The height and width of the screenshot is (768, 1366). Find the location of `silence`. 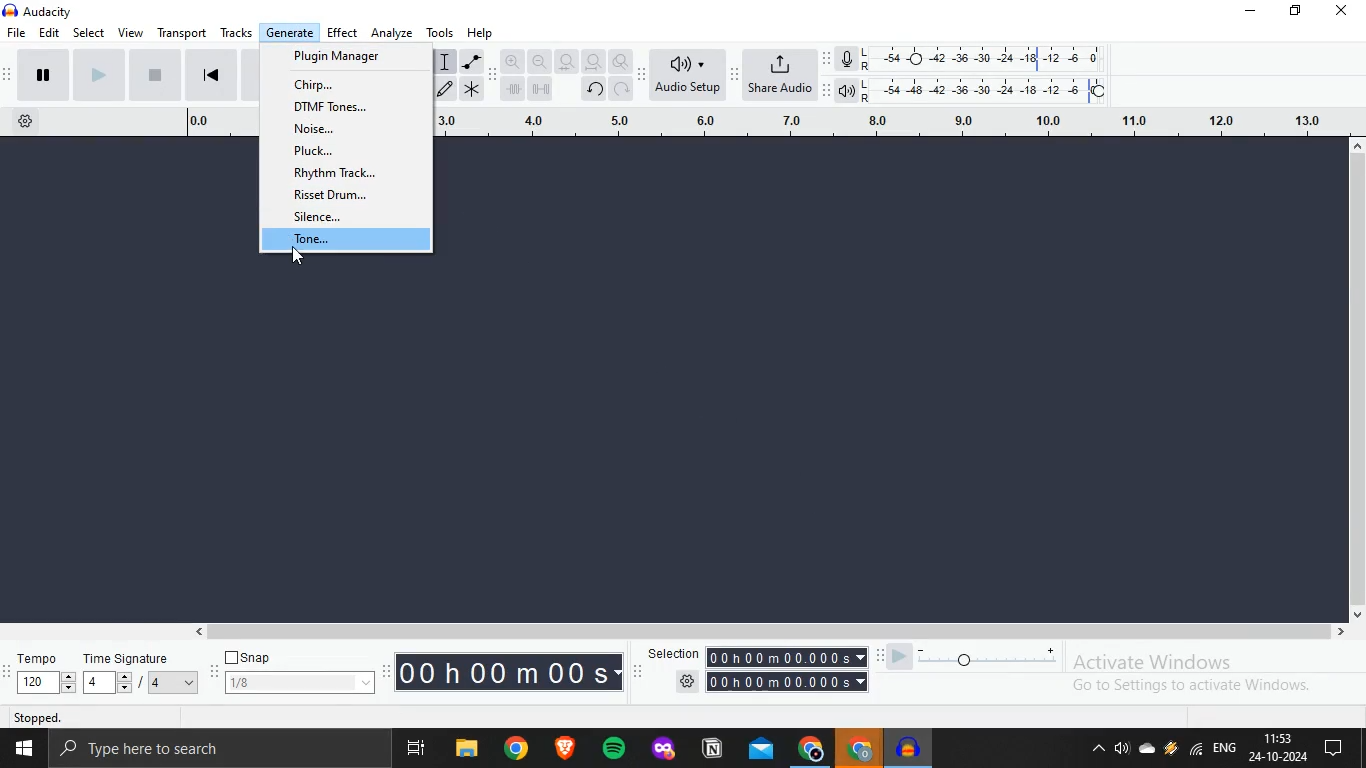

silence is located at coordinates (336, 221).